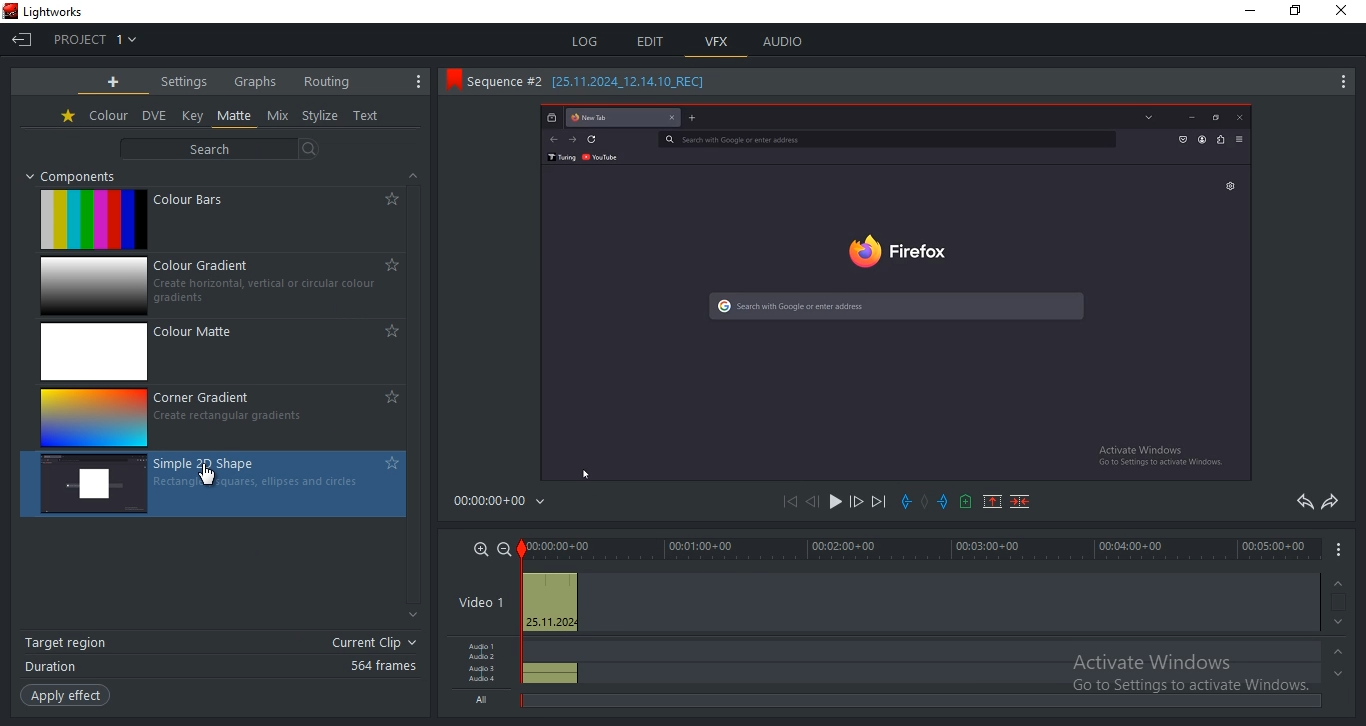  I want to click on forward, so click(856, 504).